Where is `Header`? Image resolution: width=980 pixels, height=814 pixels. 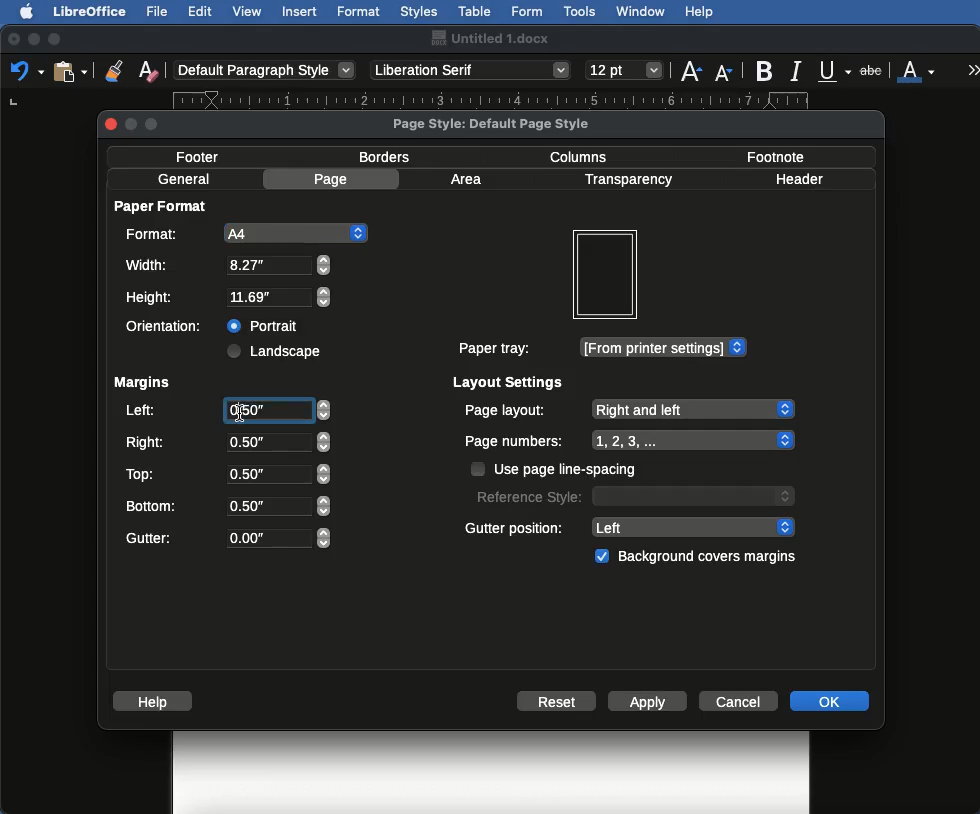
Header is located at coordinates (799, 179).